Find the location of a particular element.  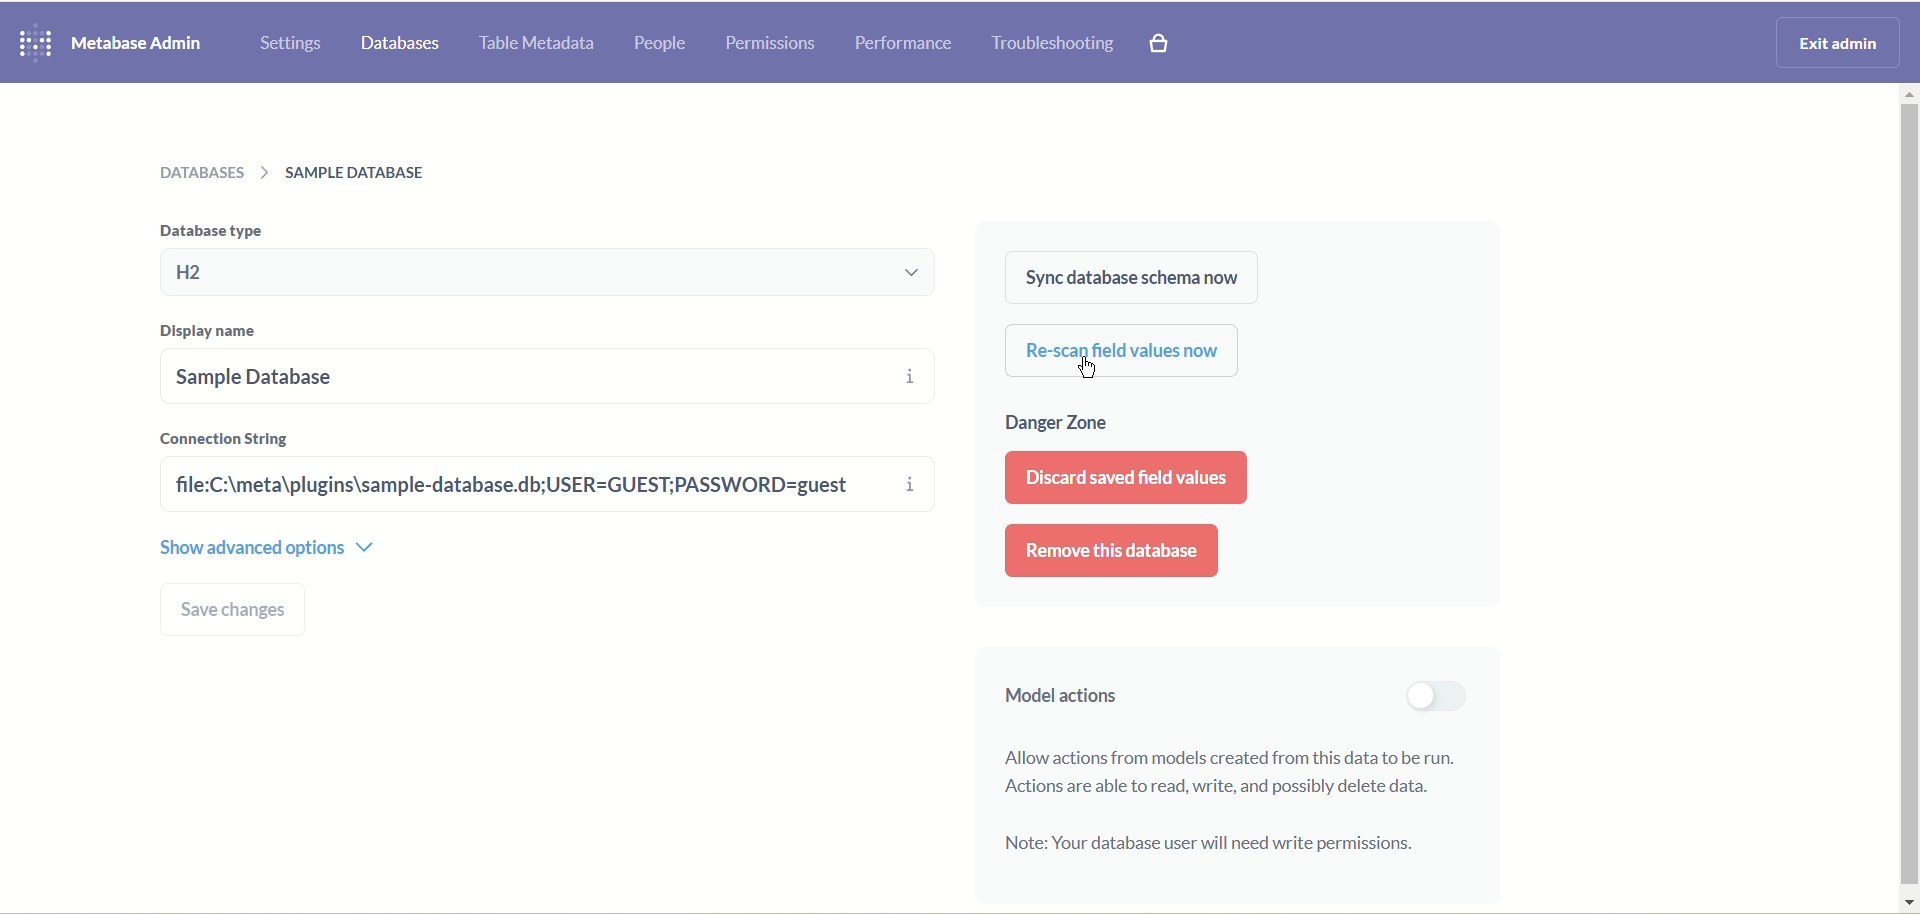

remove this database is located at coordinates (1113, 551).